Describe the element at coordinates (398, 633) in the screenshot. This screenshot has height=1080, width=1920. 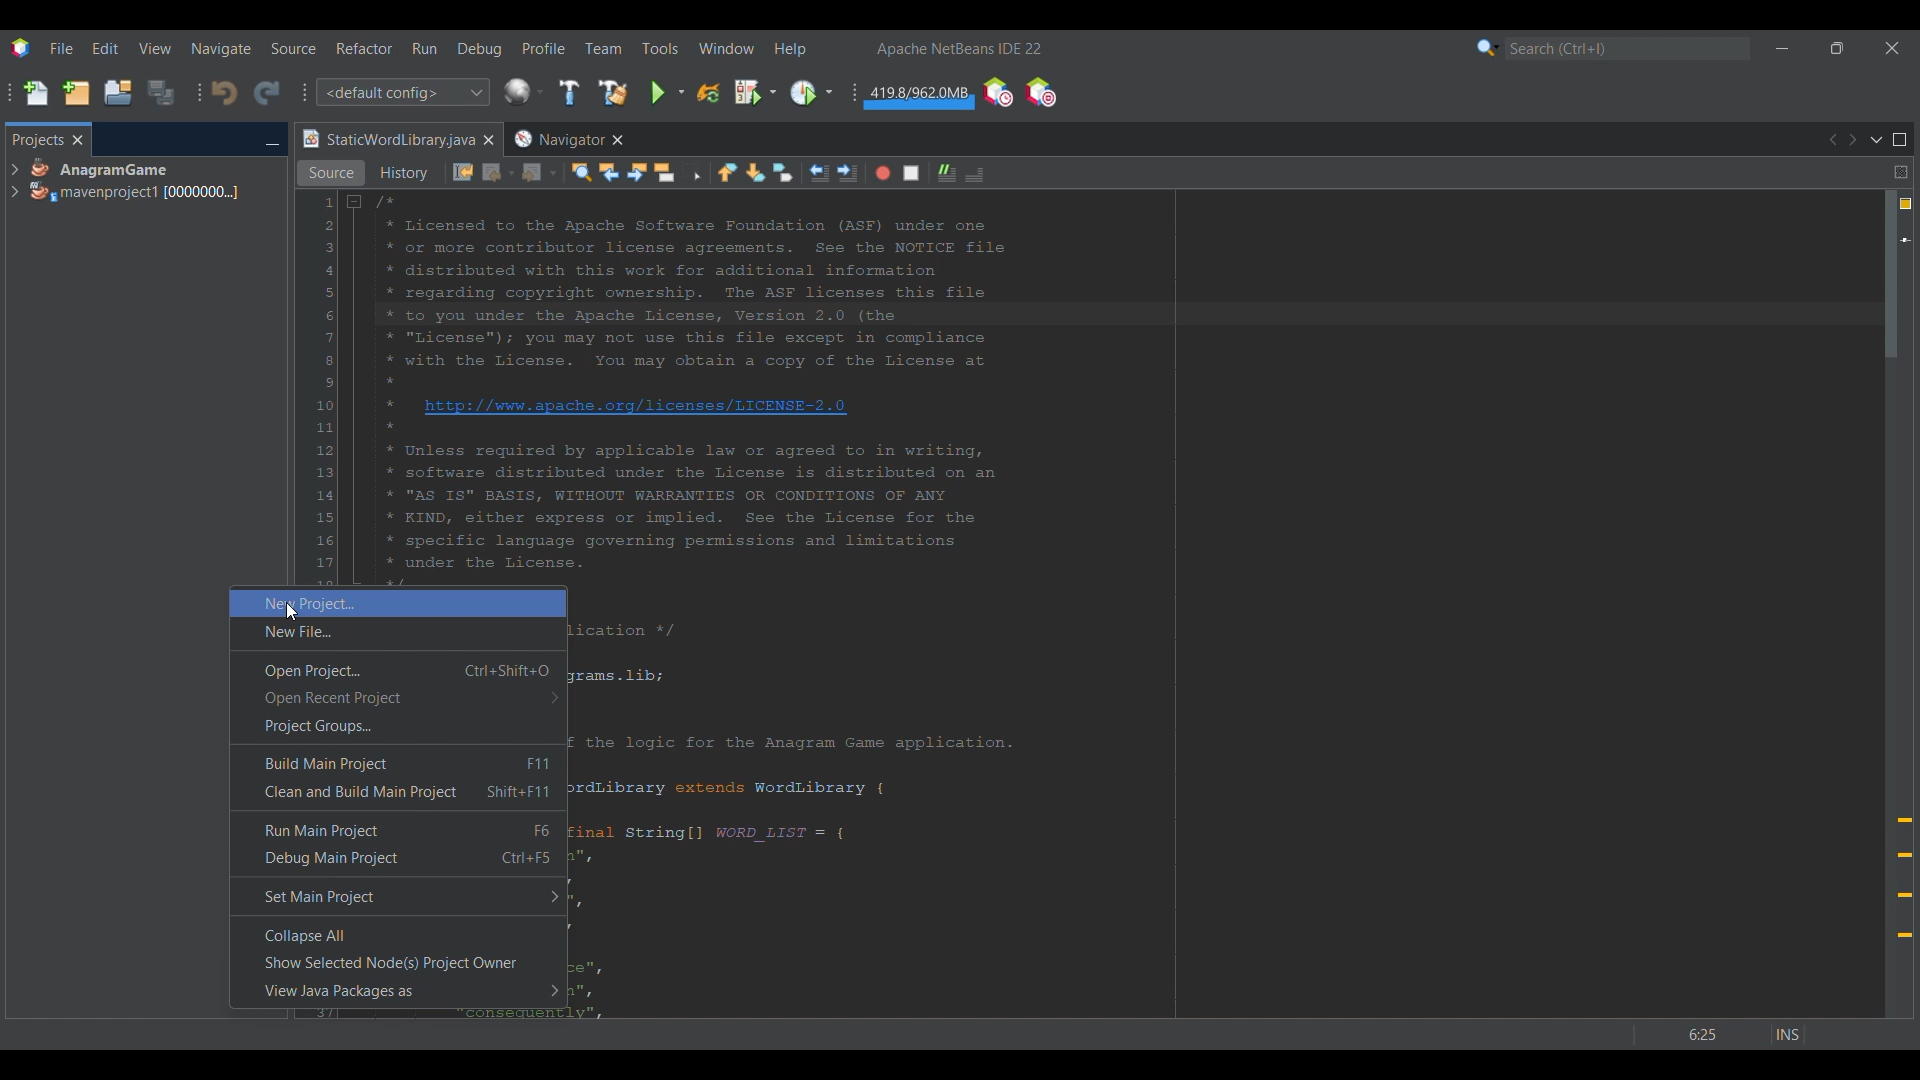
I see `New file` at that location.